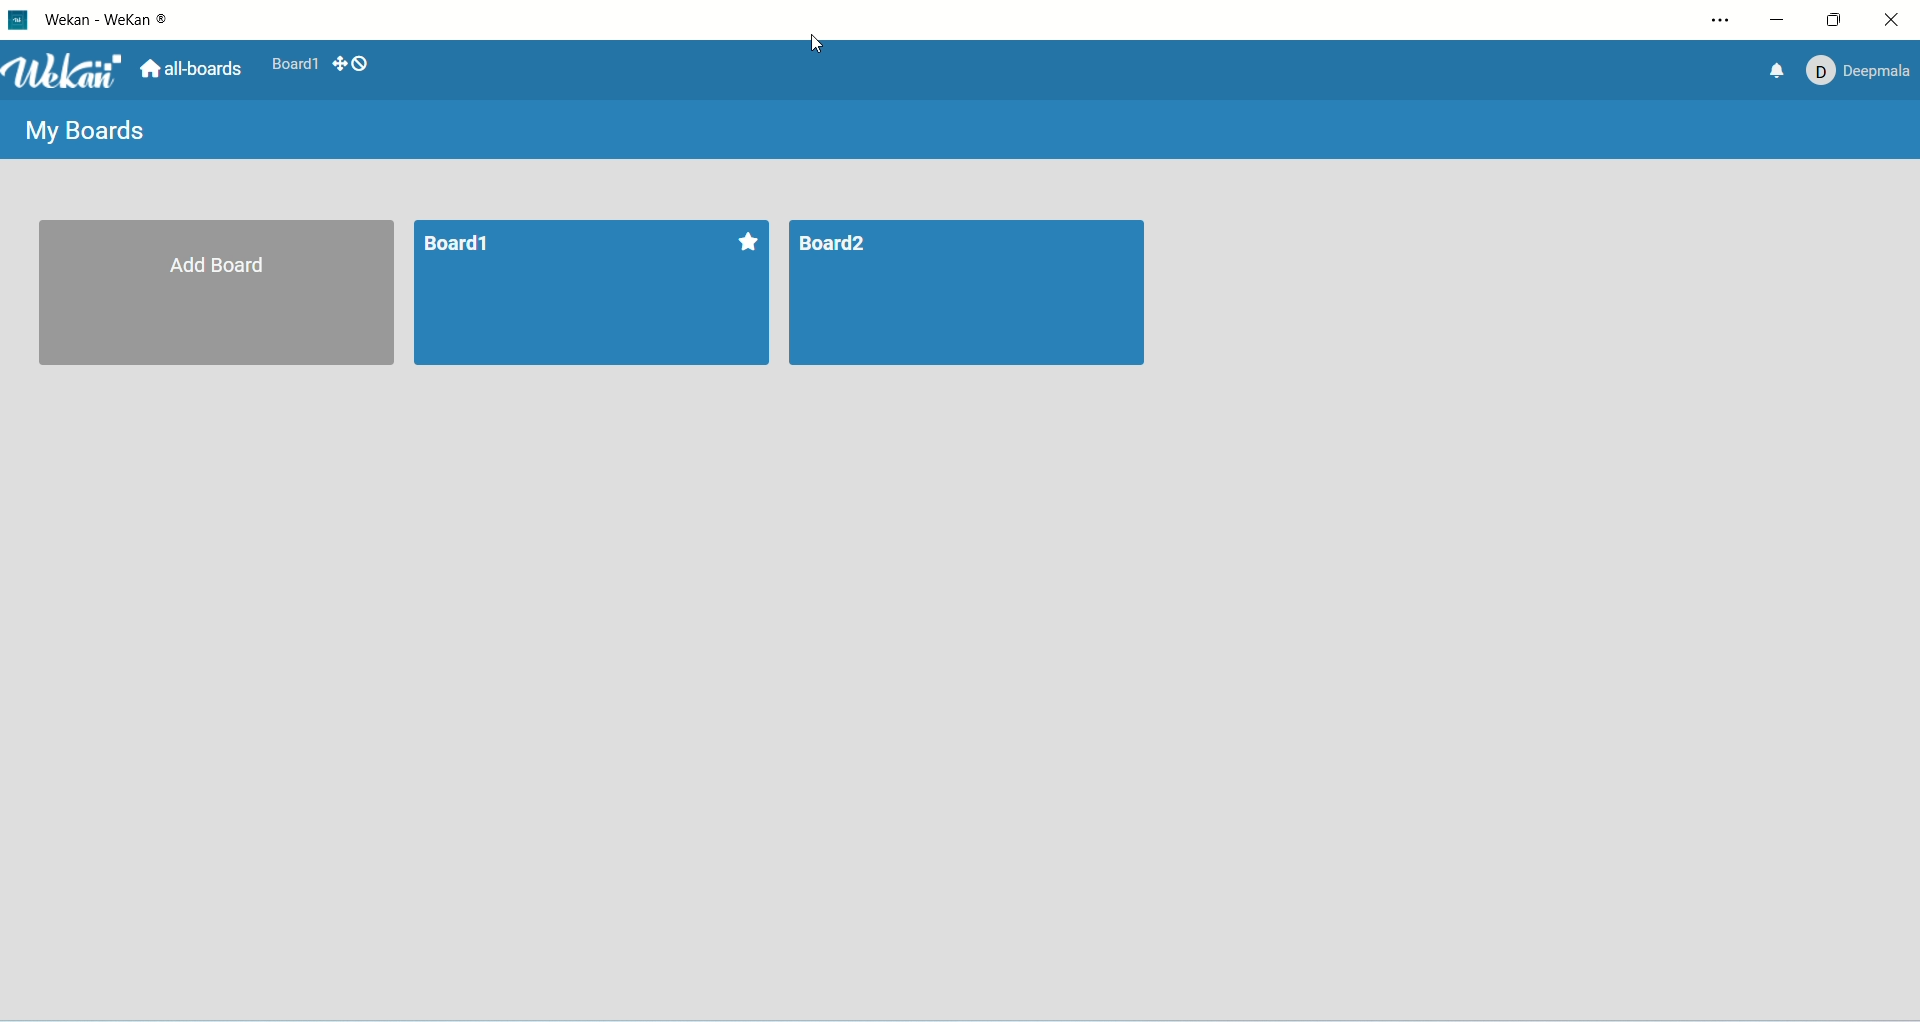 The height and width of the screenshot is (1022, 1920). What do you see at coordinates (1778, 21) in the screenshot?
I see `minimize` at bounding box center [1778, 21].